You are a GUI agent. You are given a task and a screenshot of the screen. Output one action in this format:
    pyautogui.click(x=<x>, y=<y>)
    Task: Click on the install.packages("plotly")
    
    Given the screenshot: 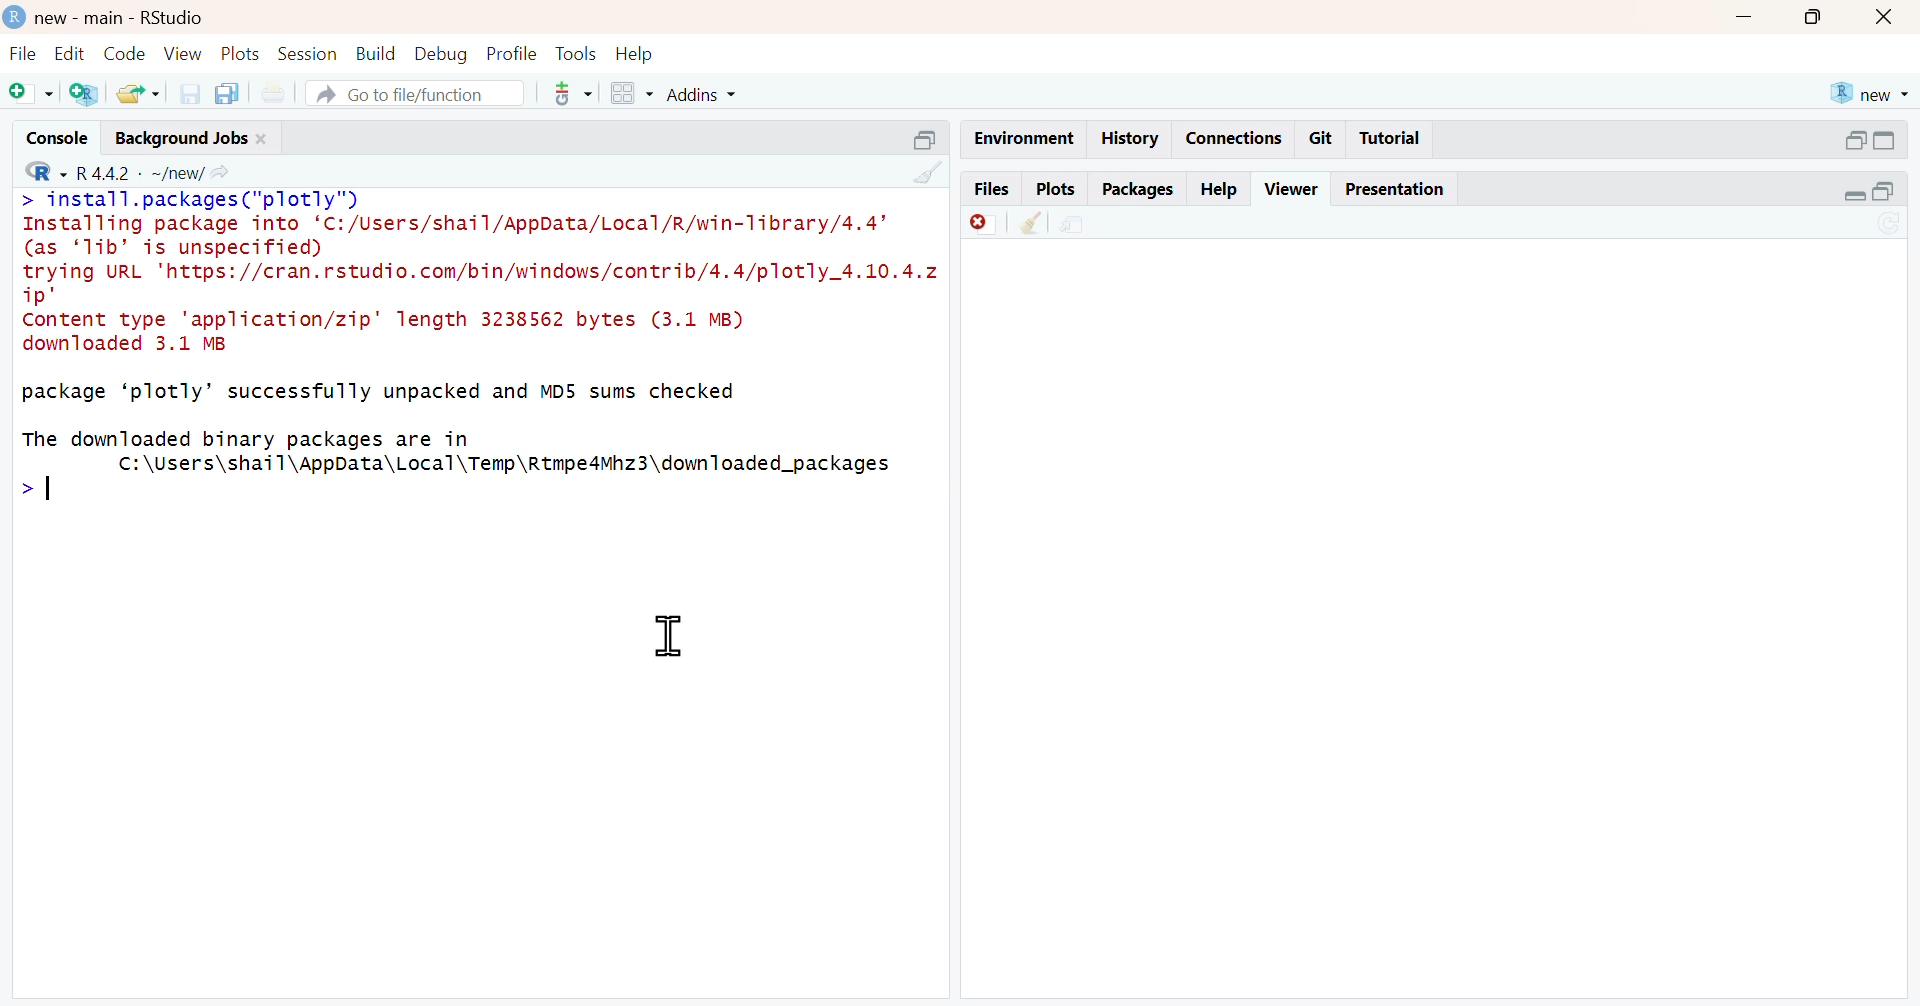 What is the action you would take?
    pyautogui.click(x=210, y=200)
    